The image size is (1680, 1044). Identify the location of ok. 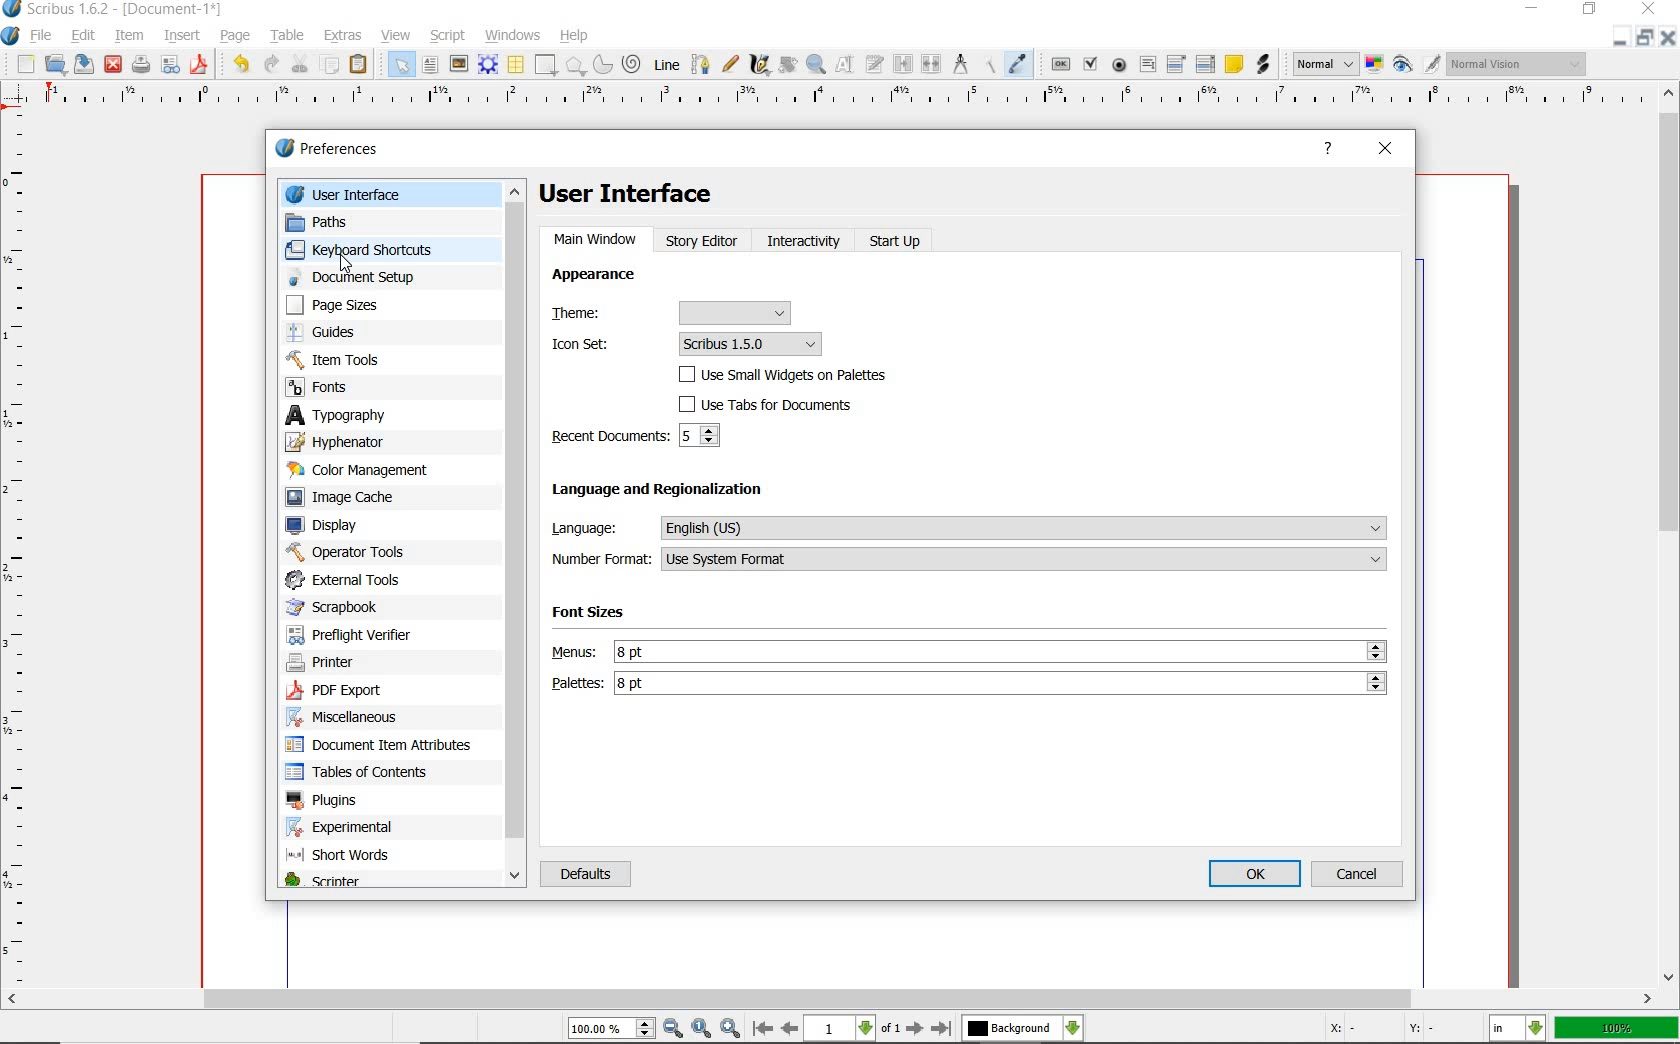
(1256, 873).